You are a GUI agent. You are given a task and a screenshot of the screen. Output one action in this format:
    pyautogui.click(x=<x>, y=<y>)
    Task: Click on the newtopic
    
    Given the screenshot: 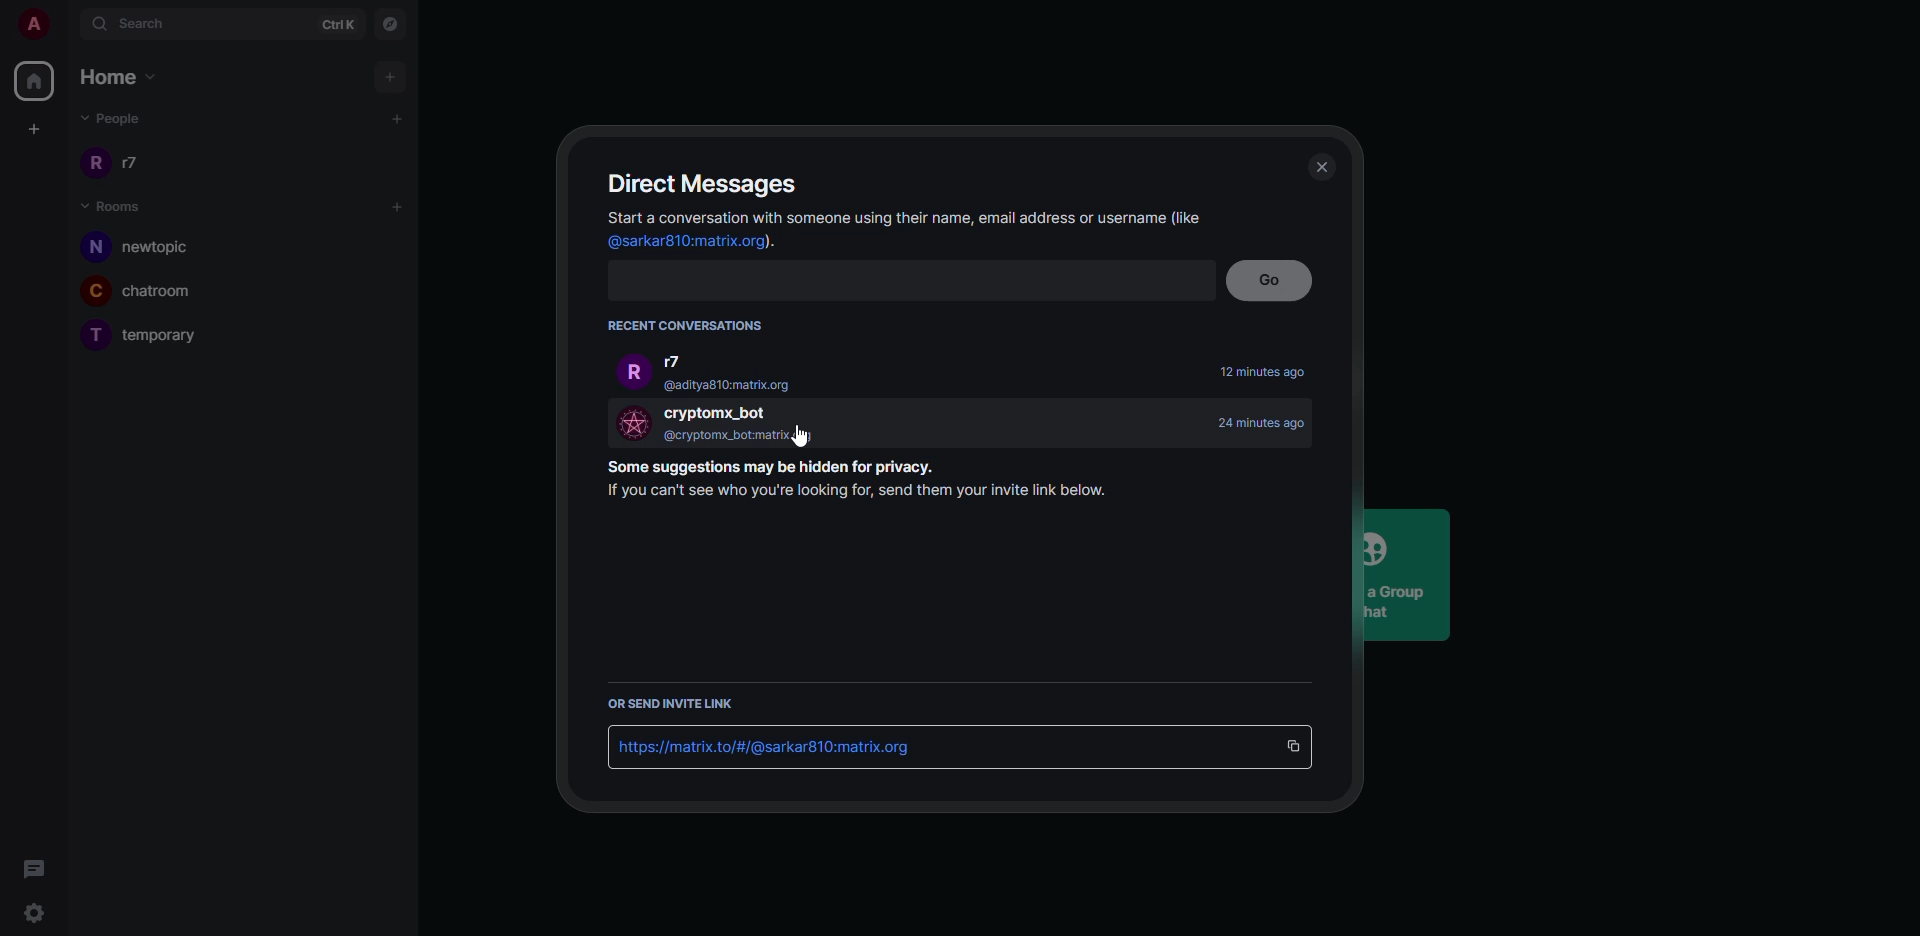 What is the action you would take?
    pyautogui.click(x=167, y=247)
    